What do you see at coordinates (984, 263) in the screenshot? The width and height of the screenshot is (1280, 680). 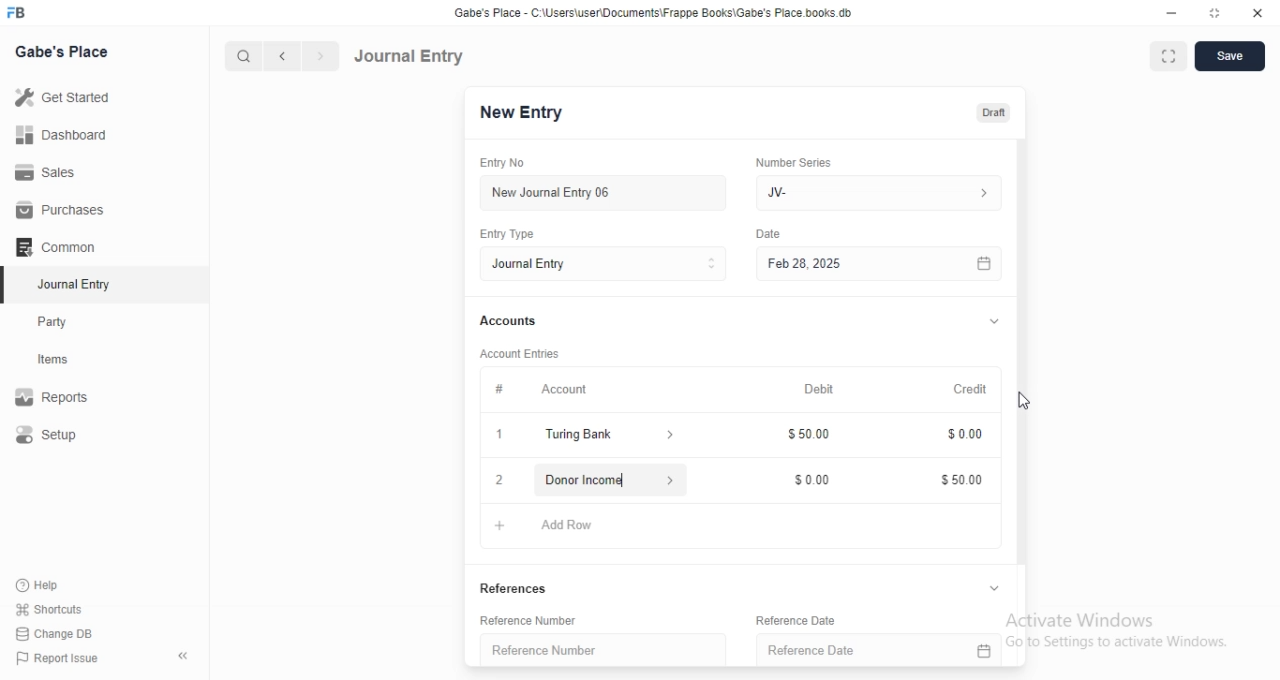 I see `calender` at bounding box center [984, 263].